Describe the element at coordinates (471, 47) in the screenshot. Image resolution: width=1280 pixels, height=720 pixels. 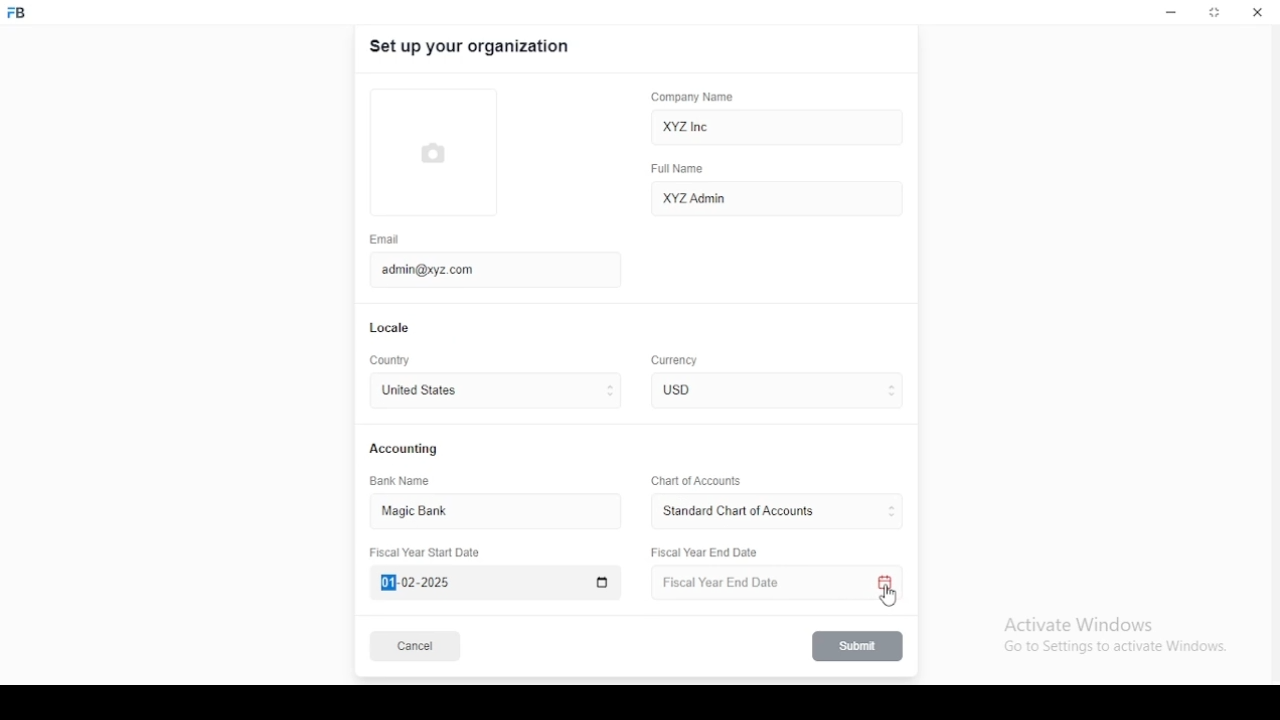
I see `set up your organization` at that location.